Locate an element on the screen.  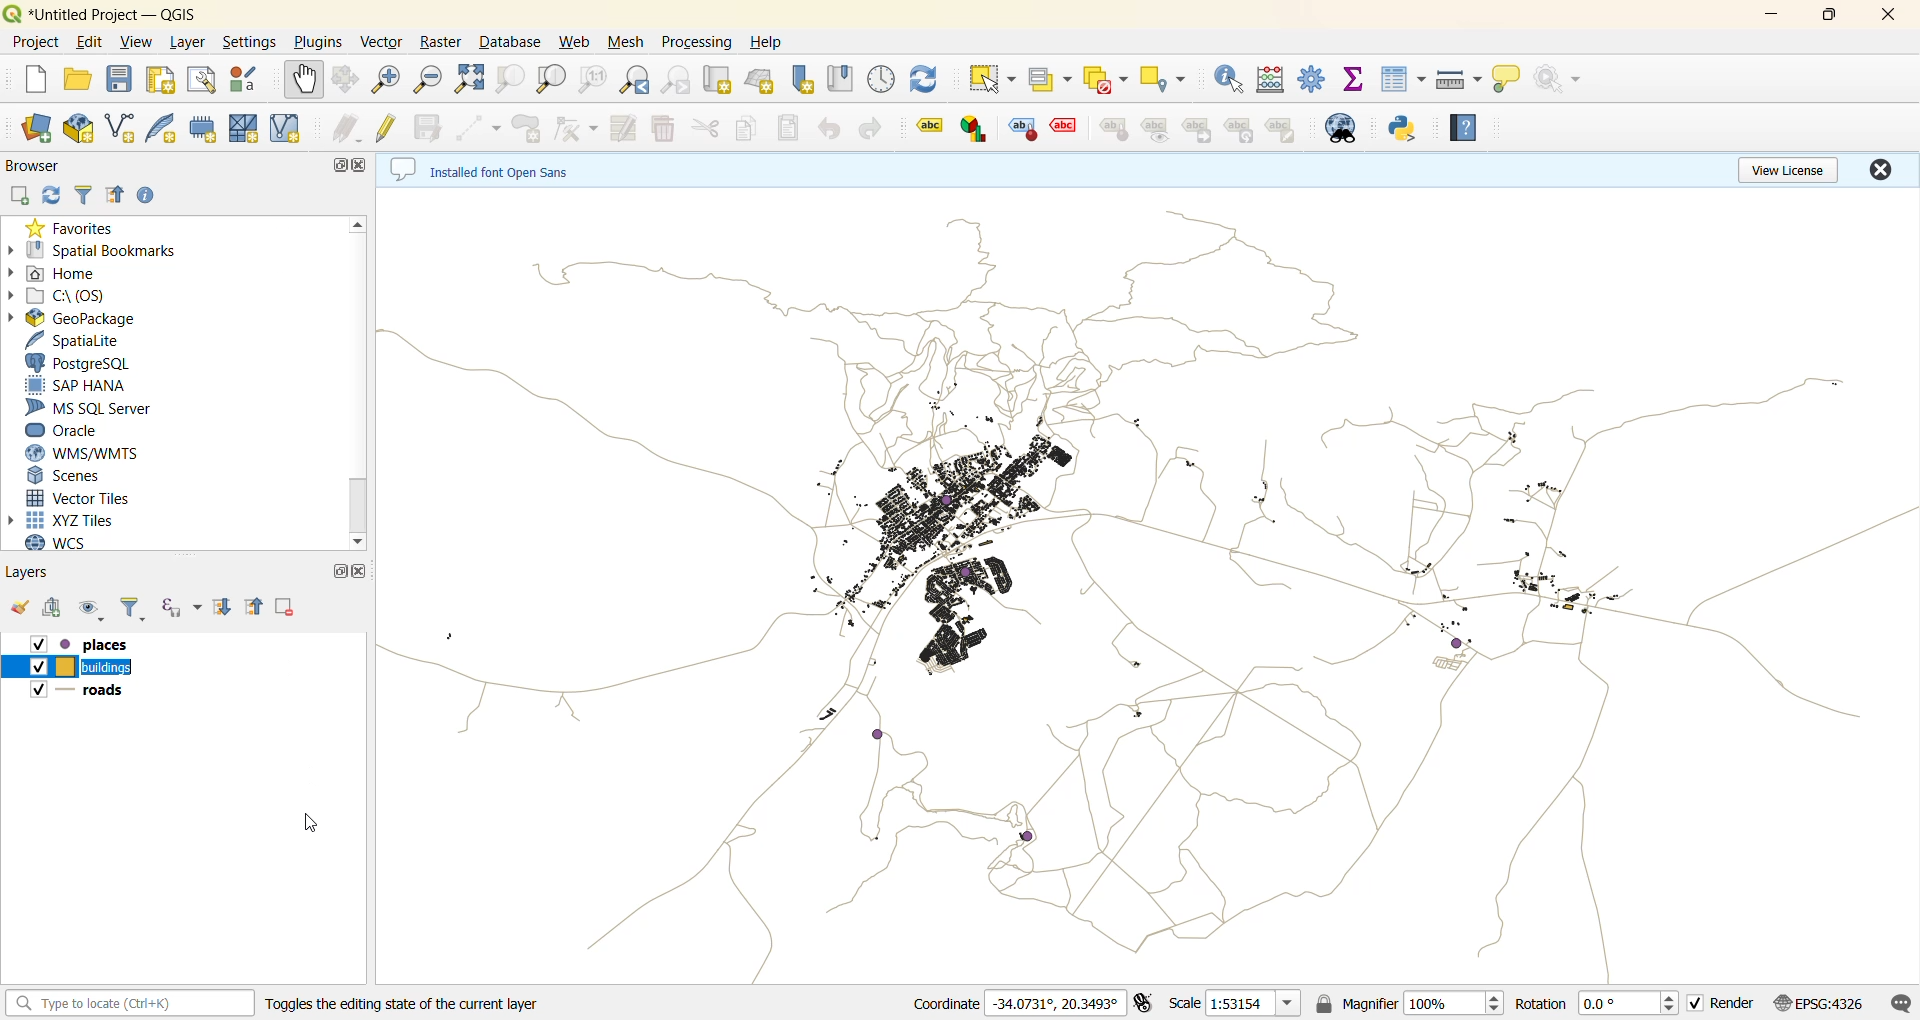
places is located at coordinates (89, 643).